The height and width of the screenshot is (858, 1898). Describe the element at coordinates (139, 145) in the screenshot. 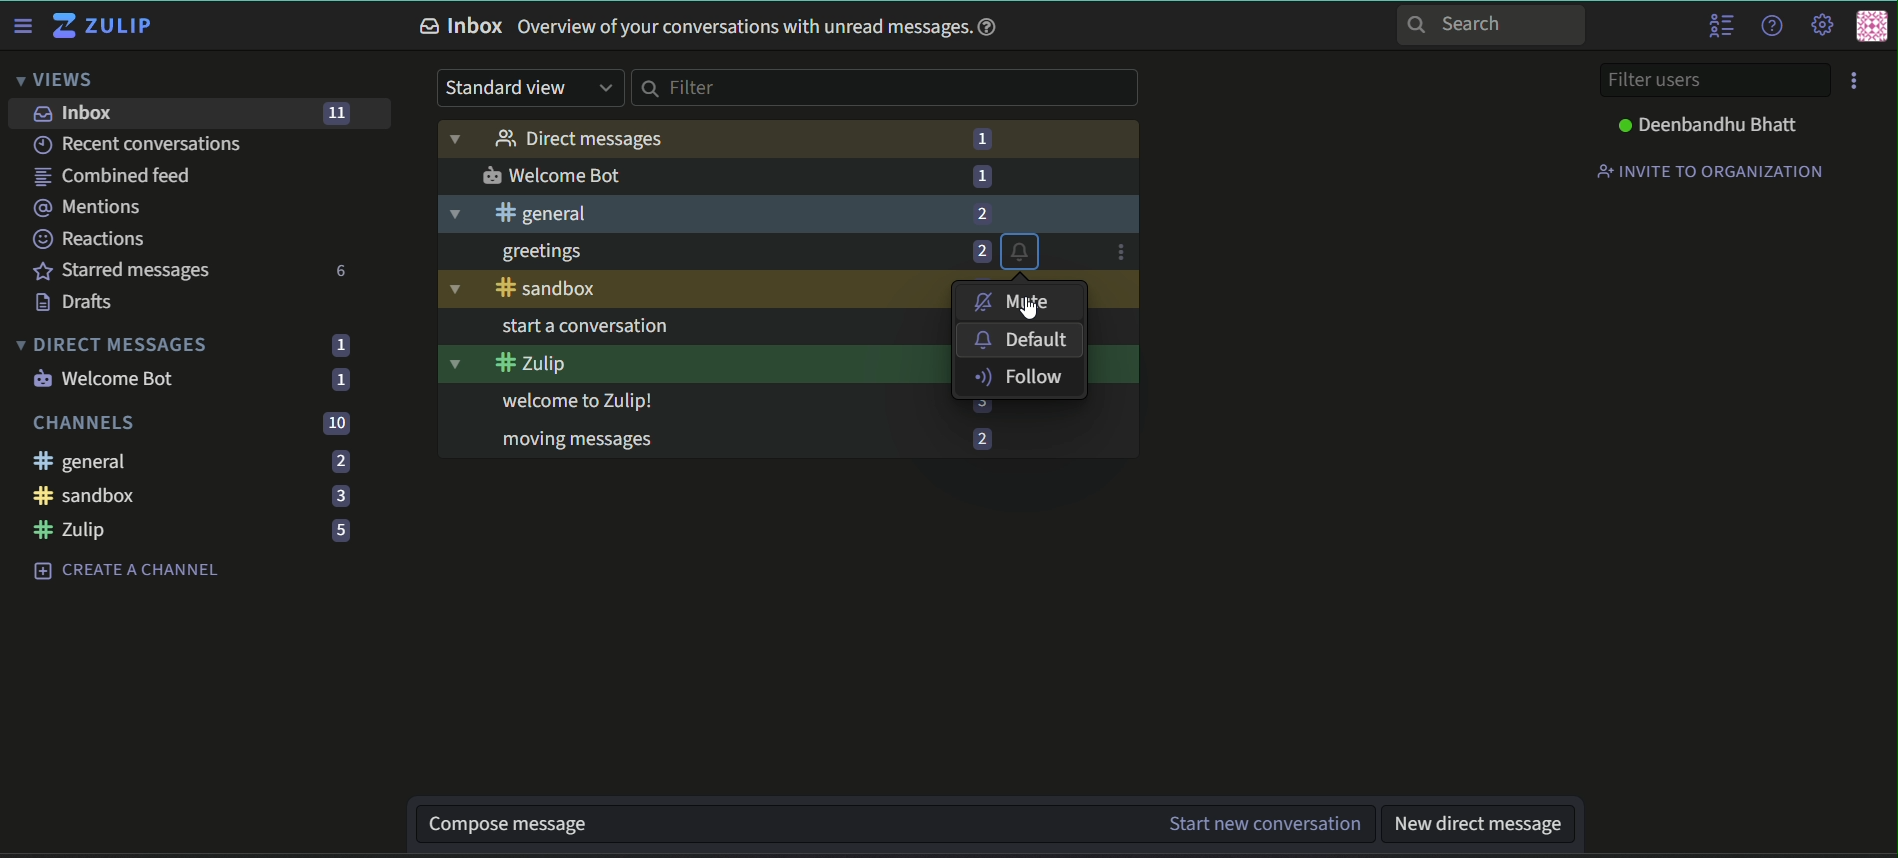

I see `recent conversations` at that location.